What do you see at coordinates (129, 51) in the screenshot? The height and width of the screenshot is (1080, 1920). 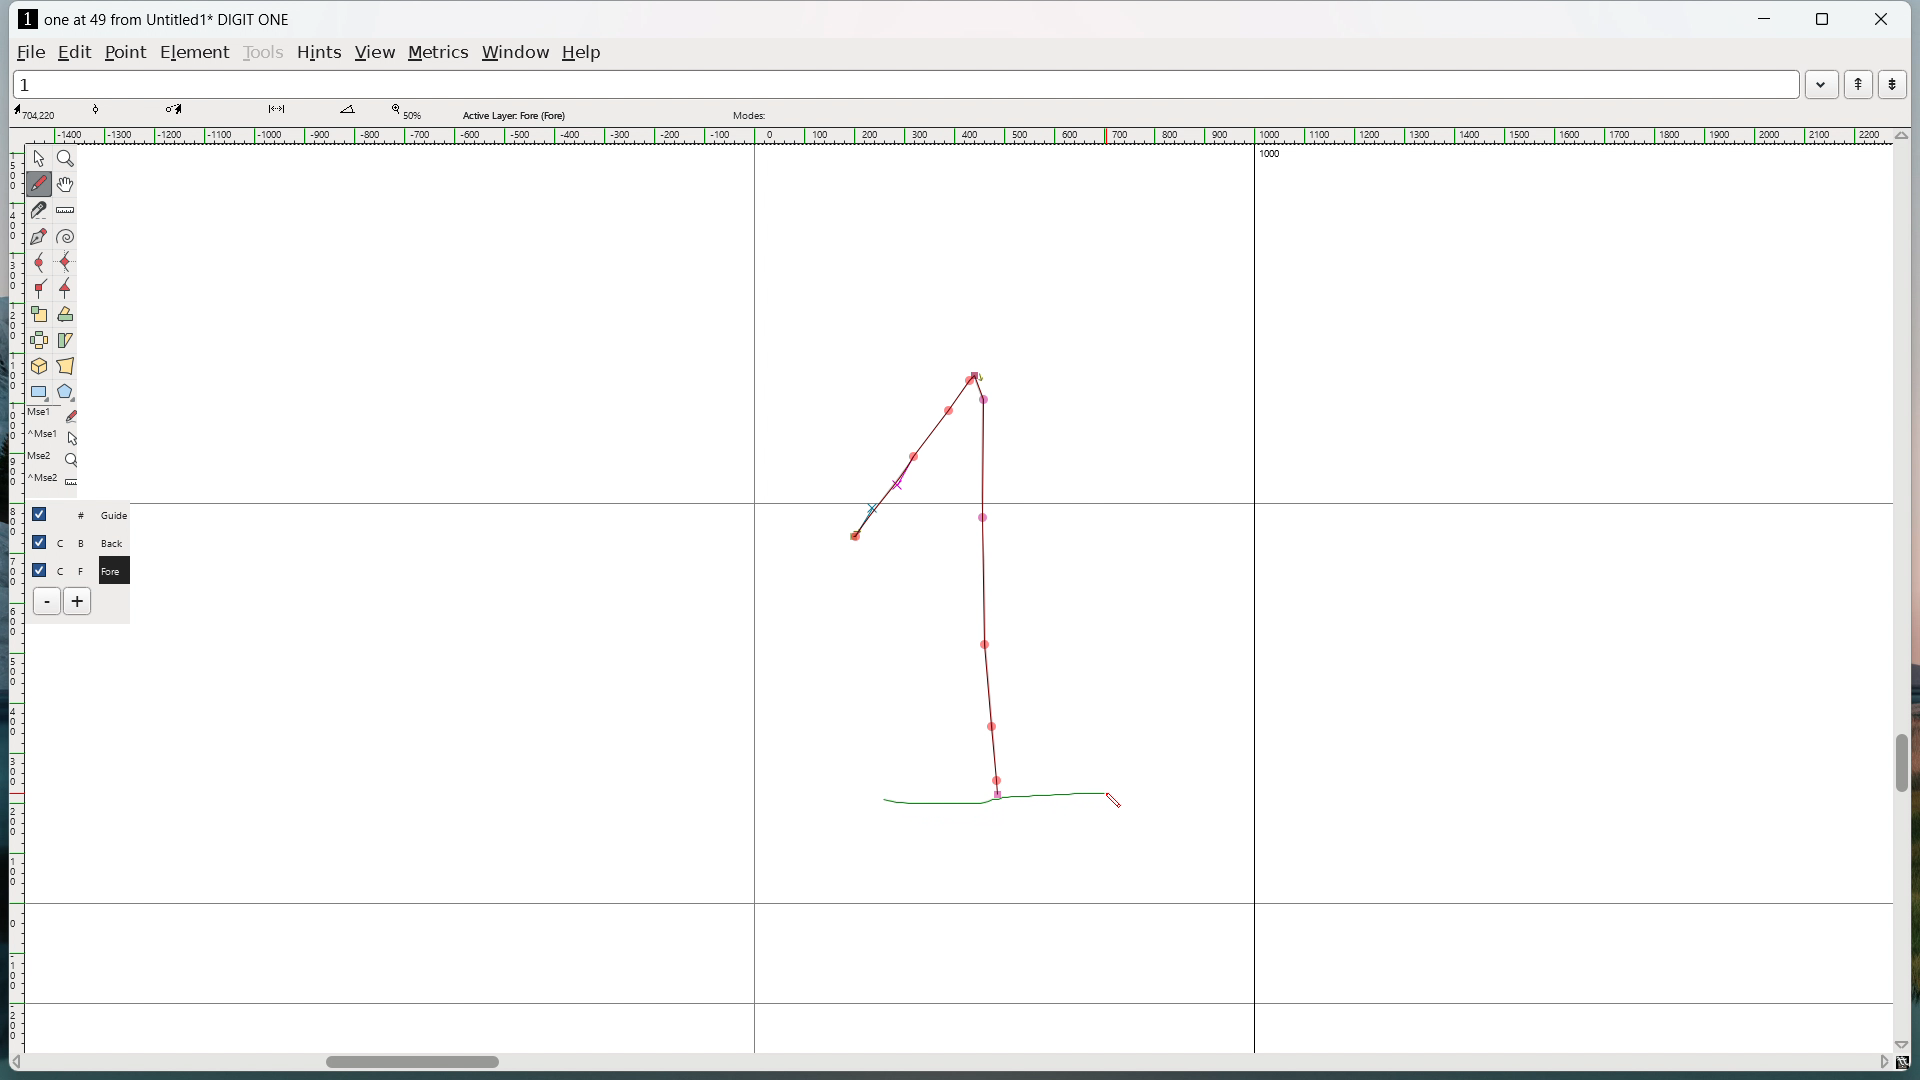 I see `Point` at bounding box center [129, 51].